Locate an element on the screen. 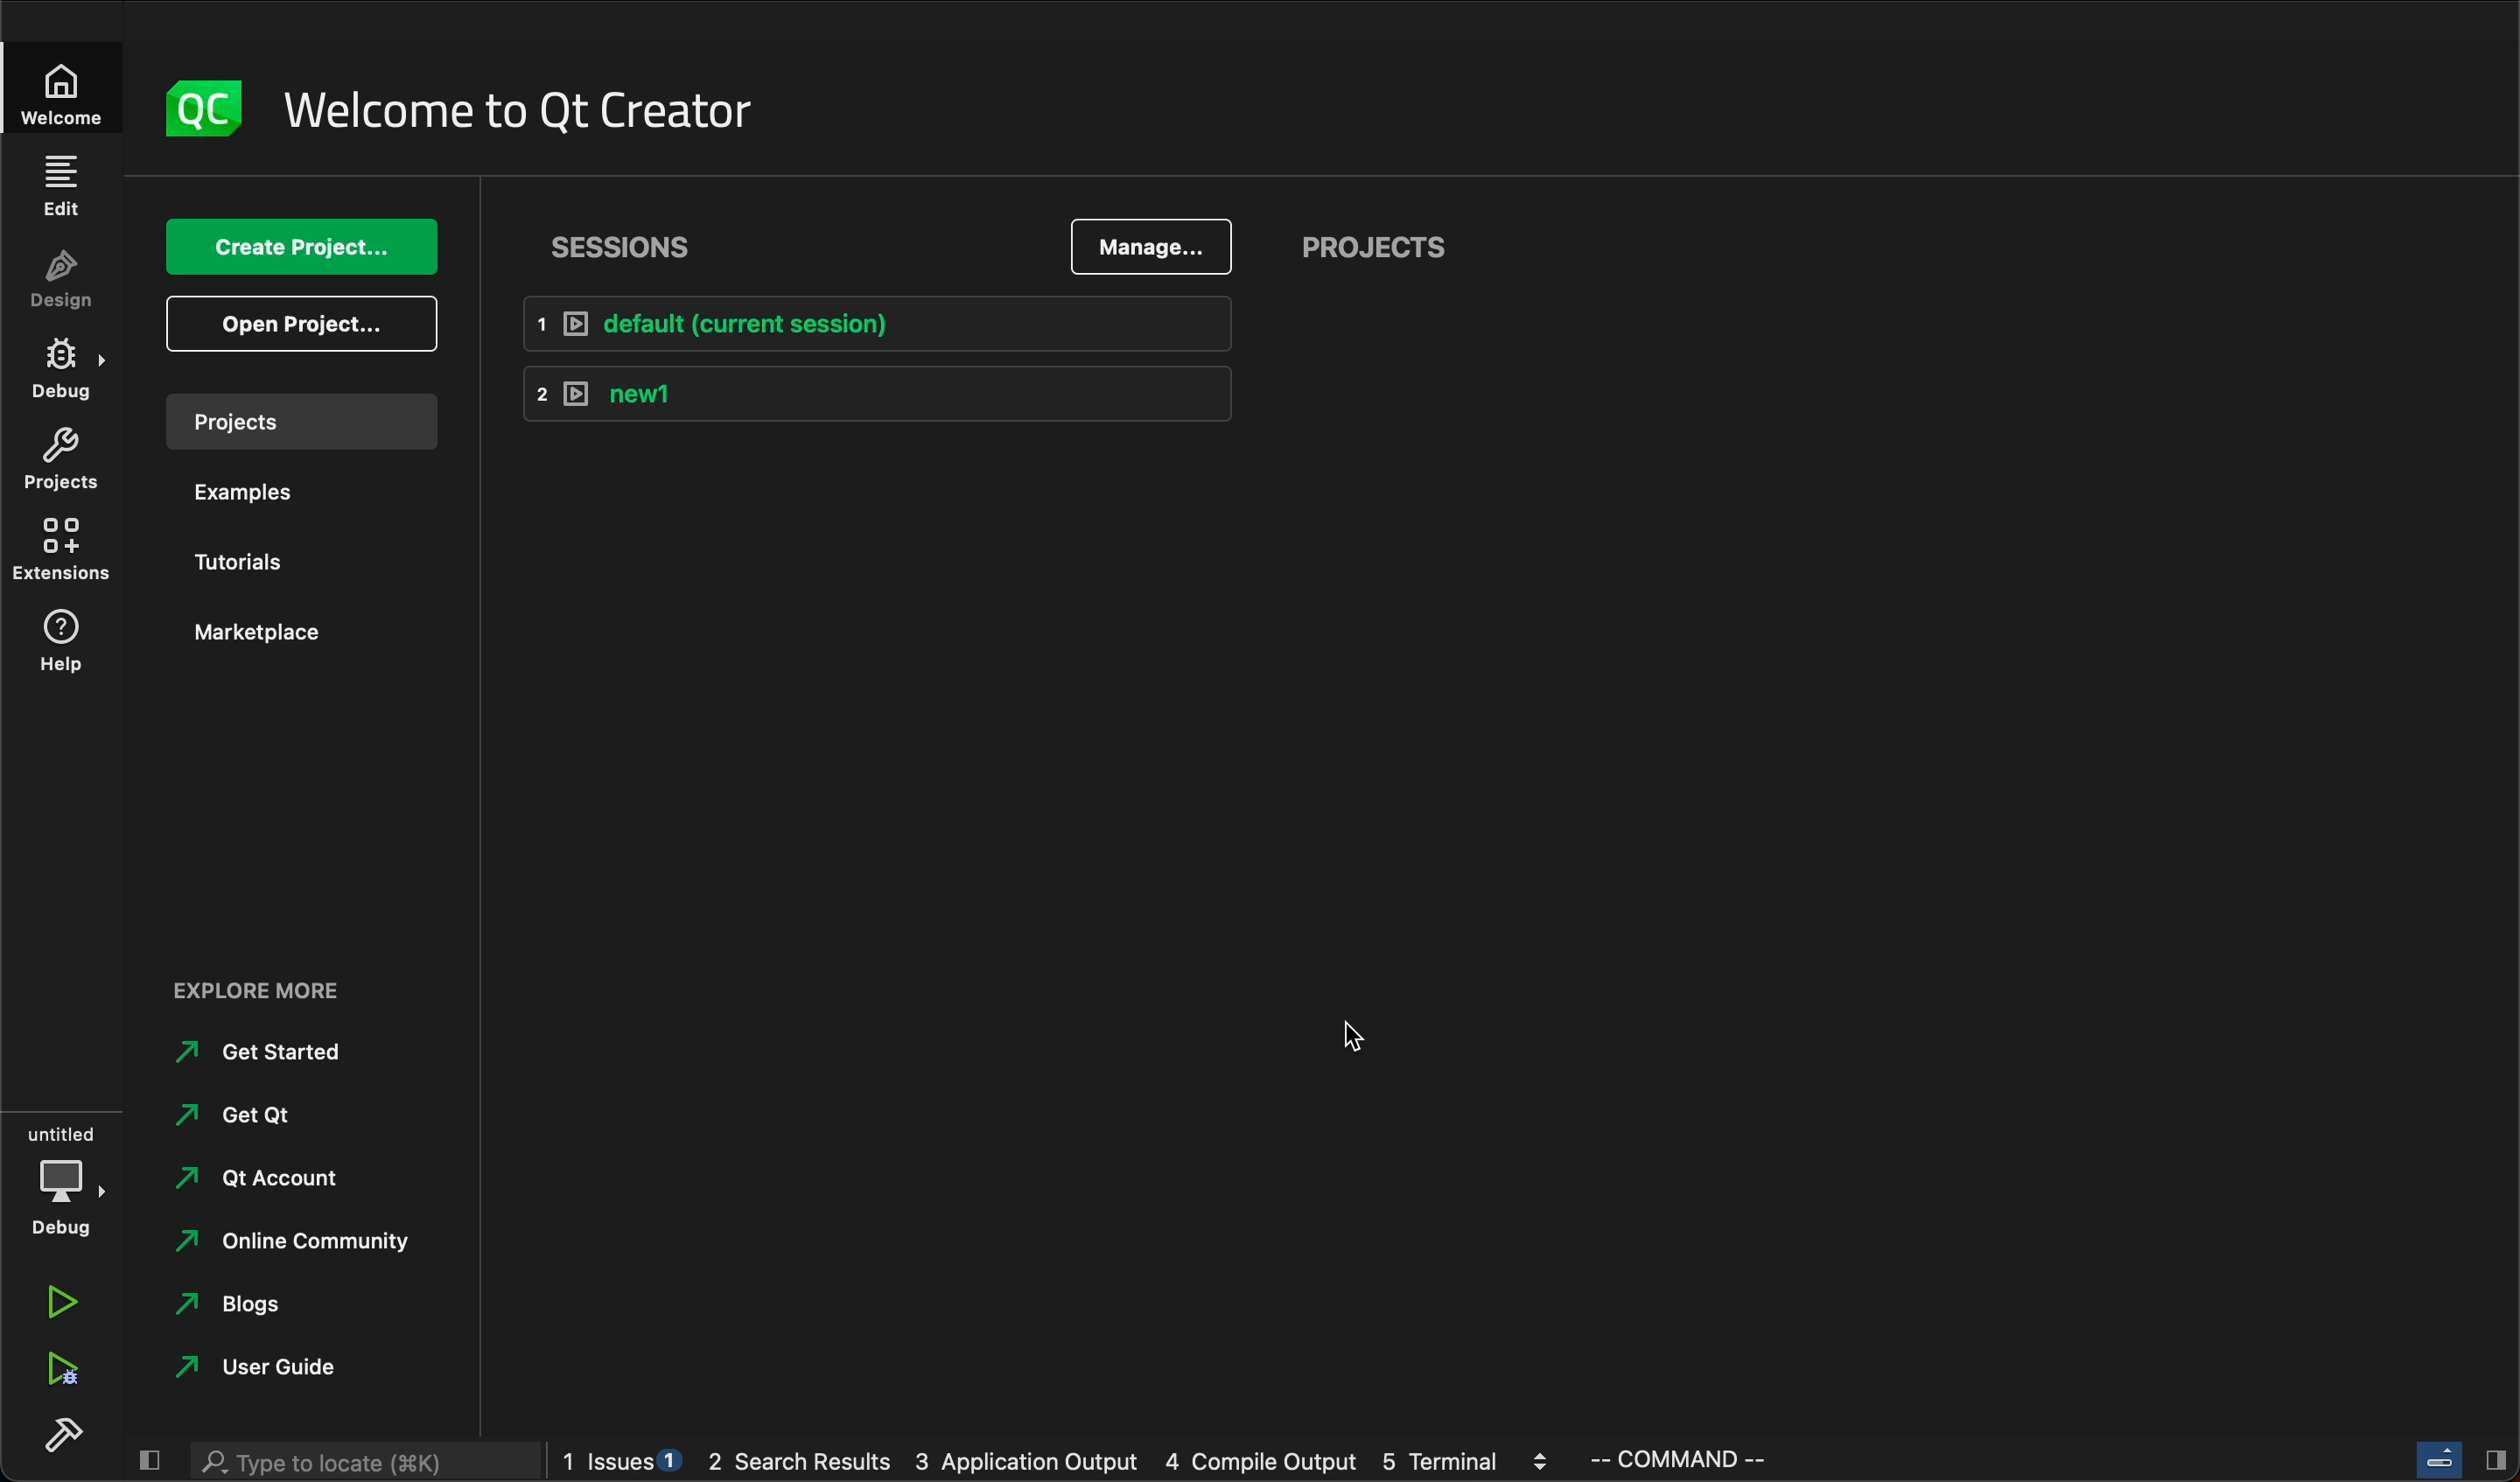 The width and height of the screenshot is (2520, 1482). welcome is located at coordinates (525, 110).